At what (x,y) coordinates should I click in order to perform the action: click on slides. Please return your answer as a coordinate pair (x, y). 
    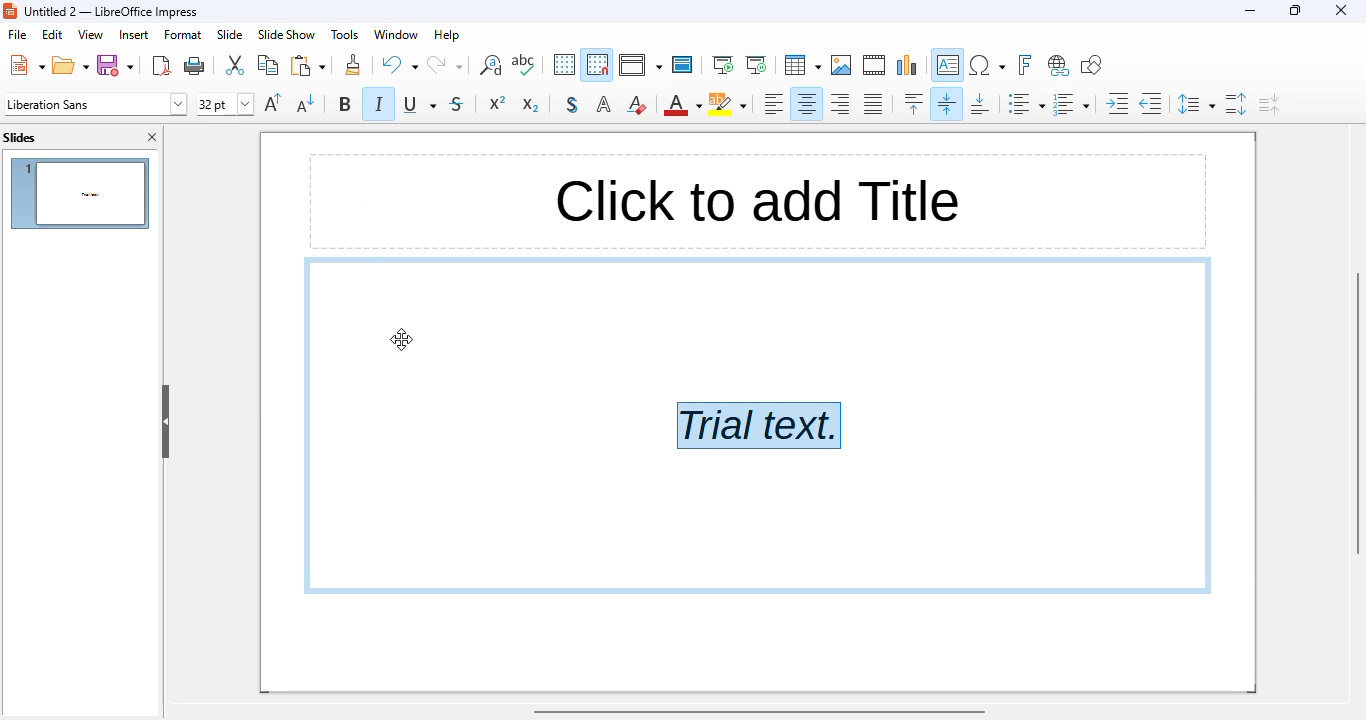
    Looking at the image, I should click on (20, 138).